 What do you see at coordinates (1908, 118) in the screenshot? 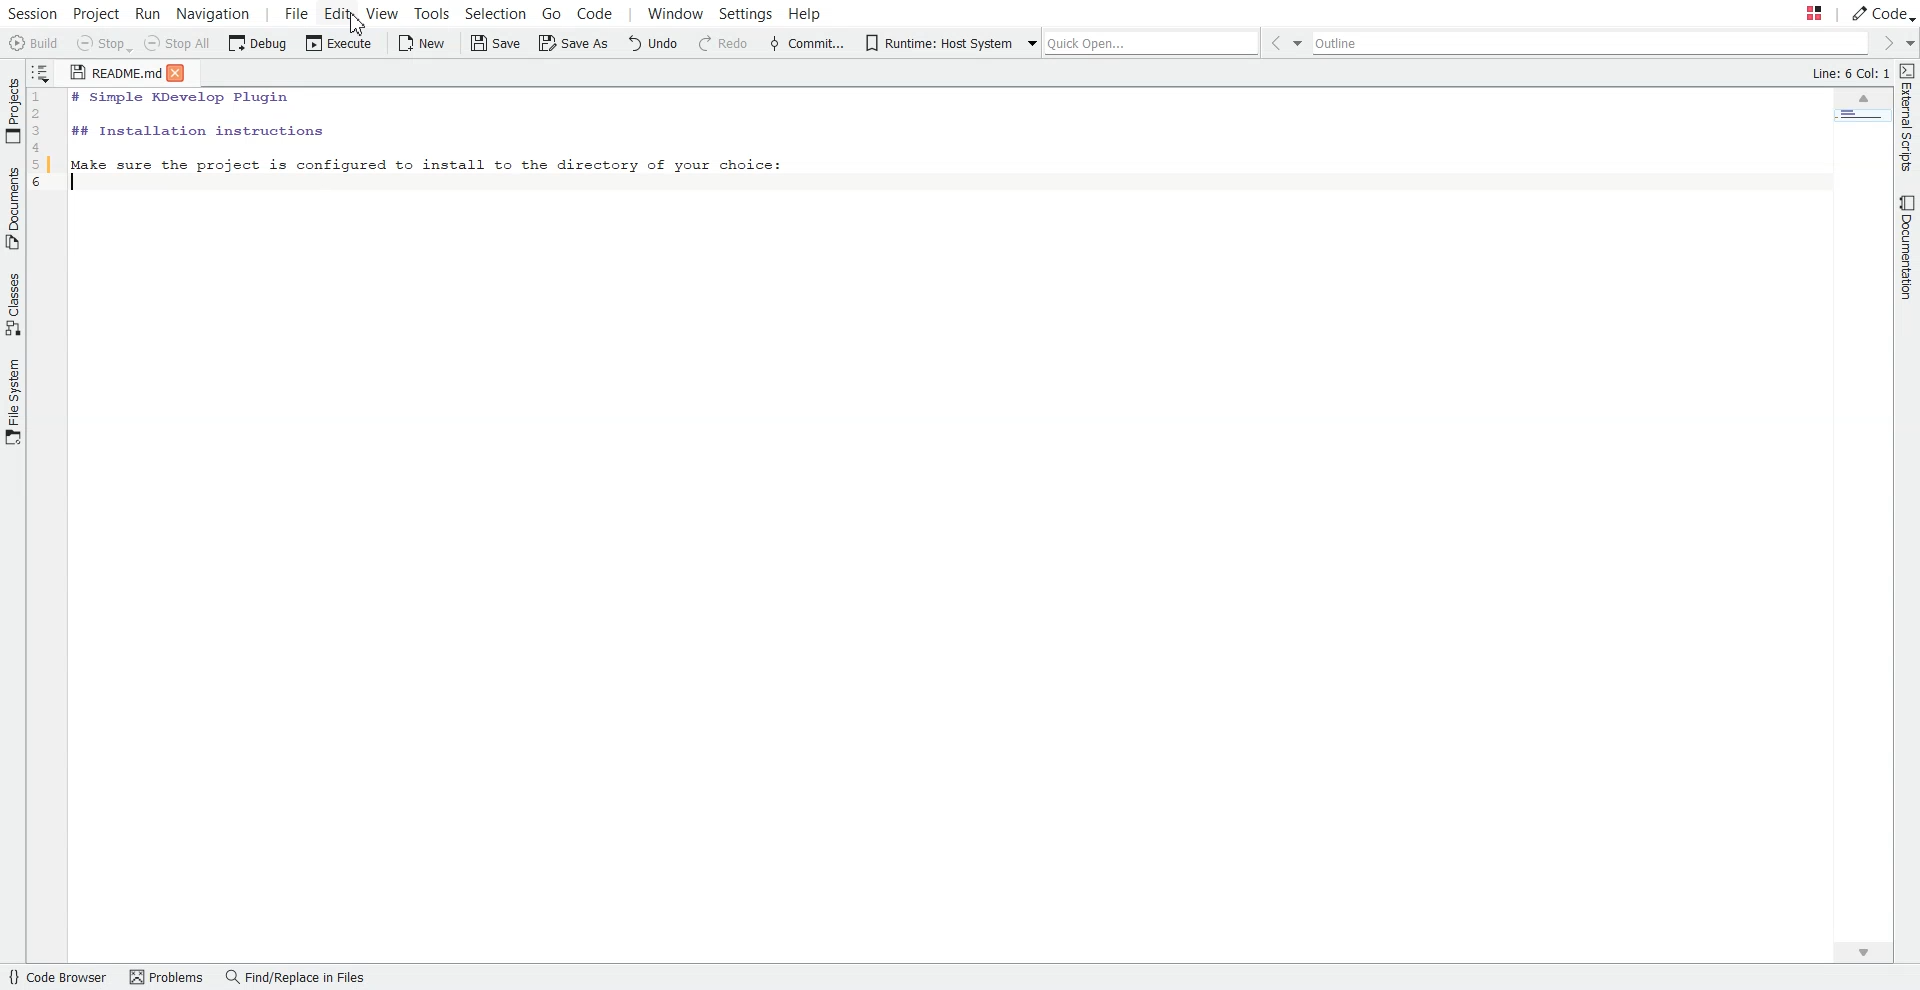
I see `External Scripts` at bounding box center [1908, 118].